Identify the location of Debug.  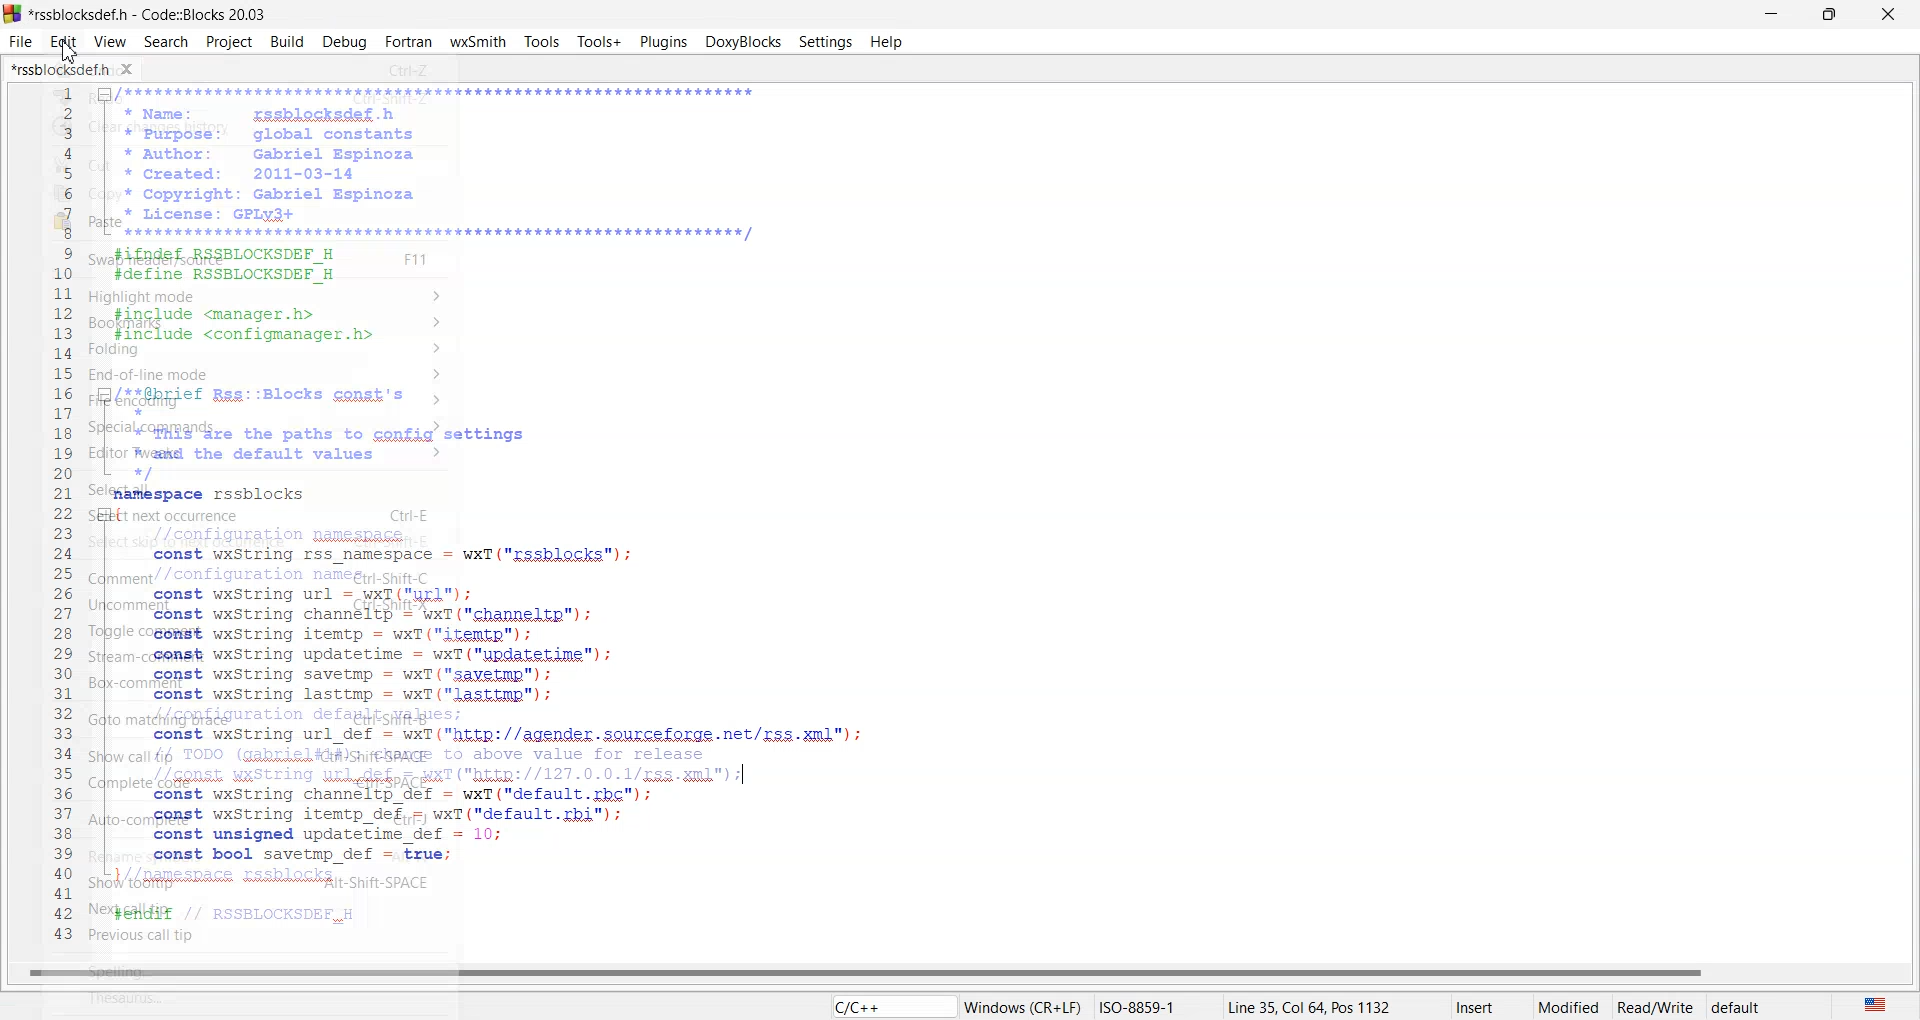
(344, 42).